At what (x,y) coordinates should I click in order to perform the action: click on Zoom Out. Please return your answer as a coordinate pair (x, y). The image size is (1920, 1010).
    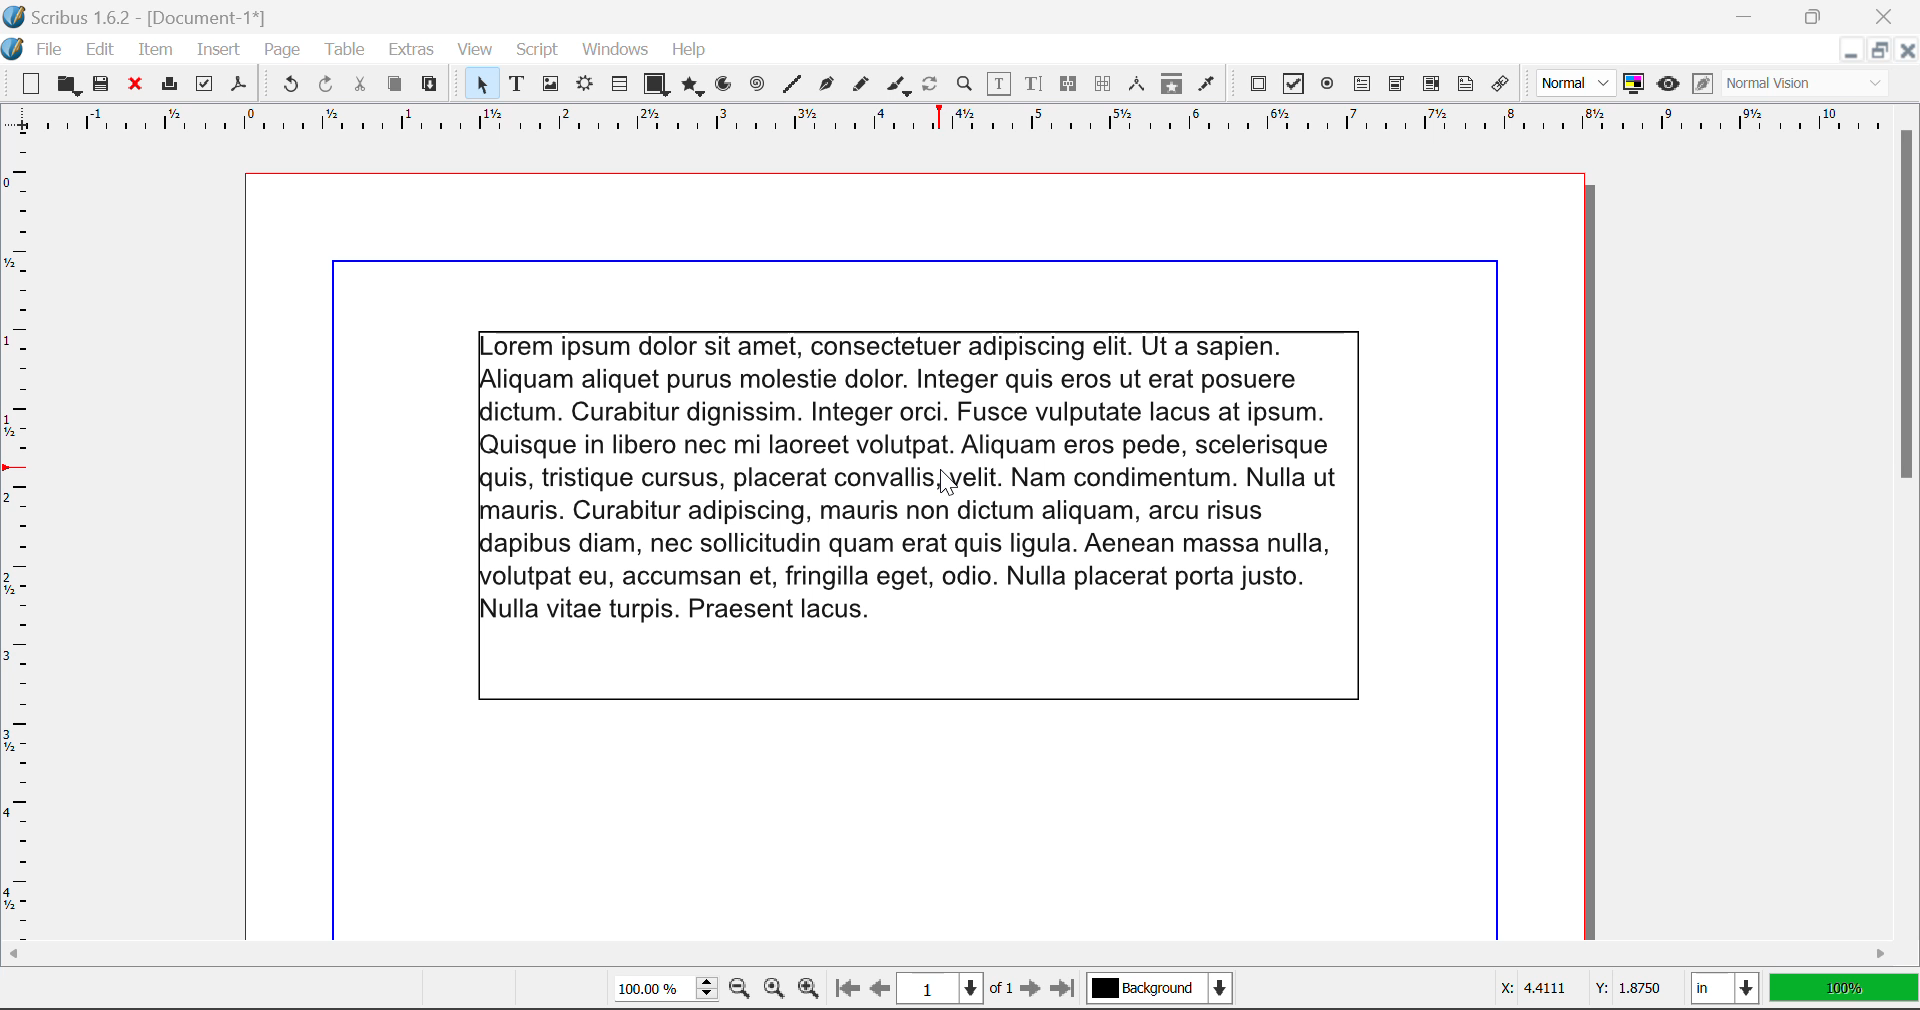
    Looking at the image, I should click on (742, 990).